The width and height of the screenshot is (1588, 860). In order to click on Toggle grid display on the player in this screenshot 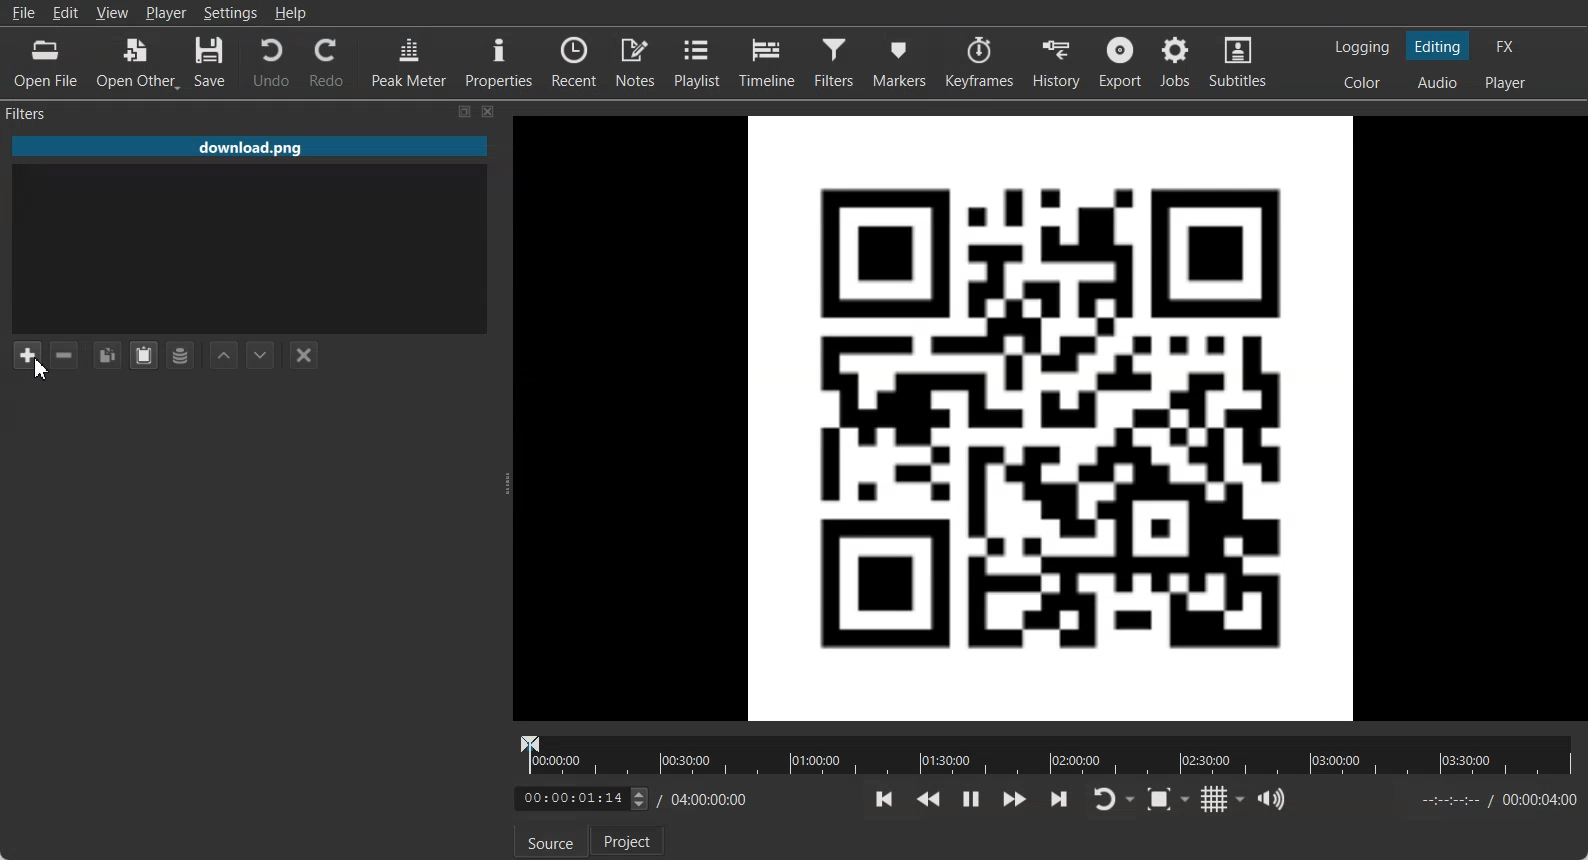, I will do `click(1216, 799)`.